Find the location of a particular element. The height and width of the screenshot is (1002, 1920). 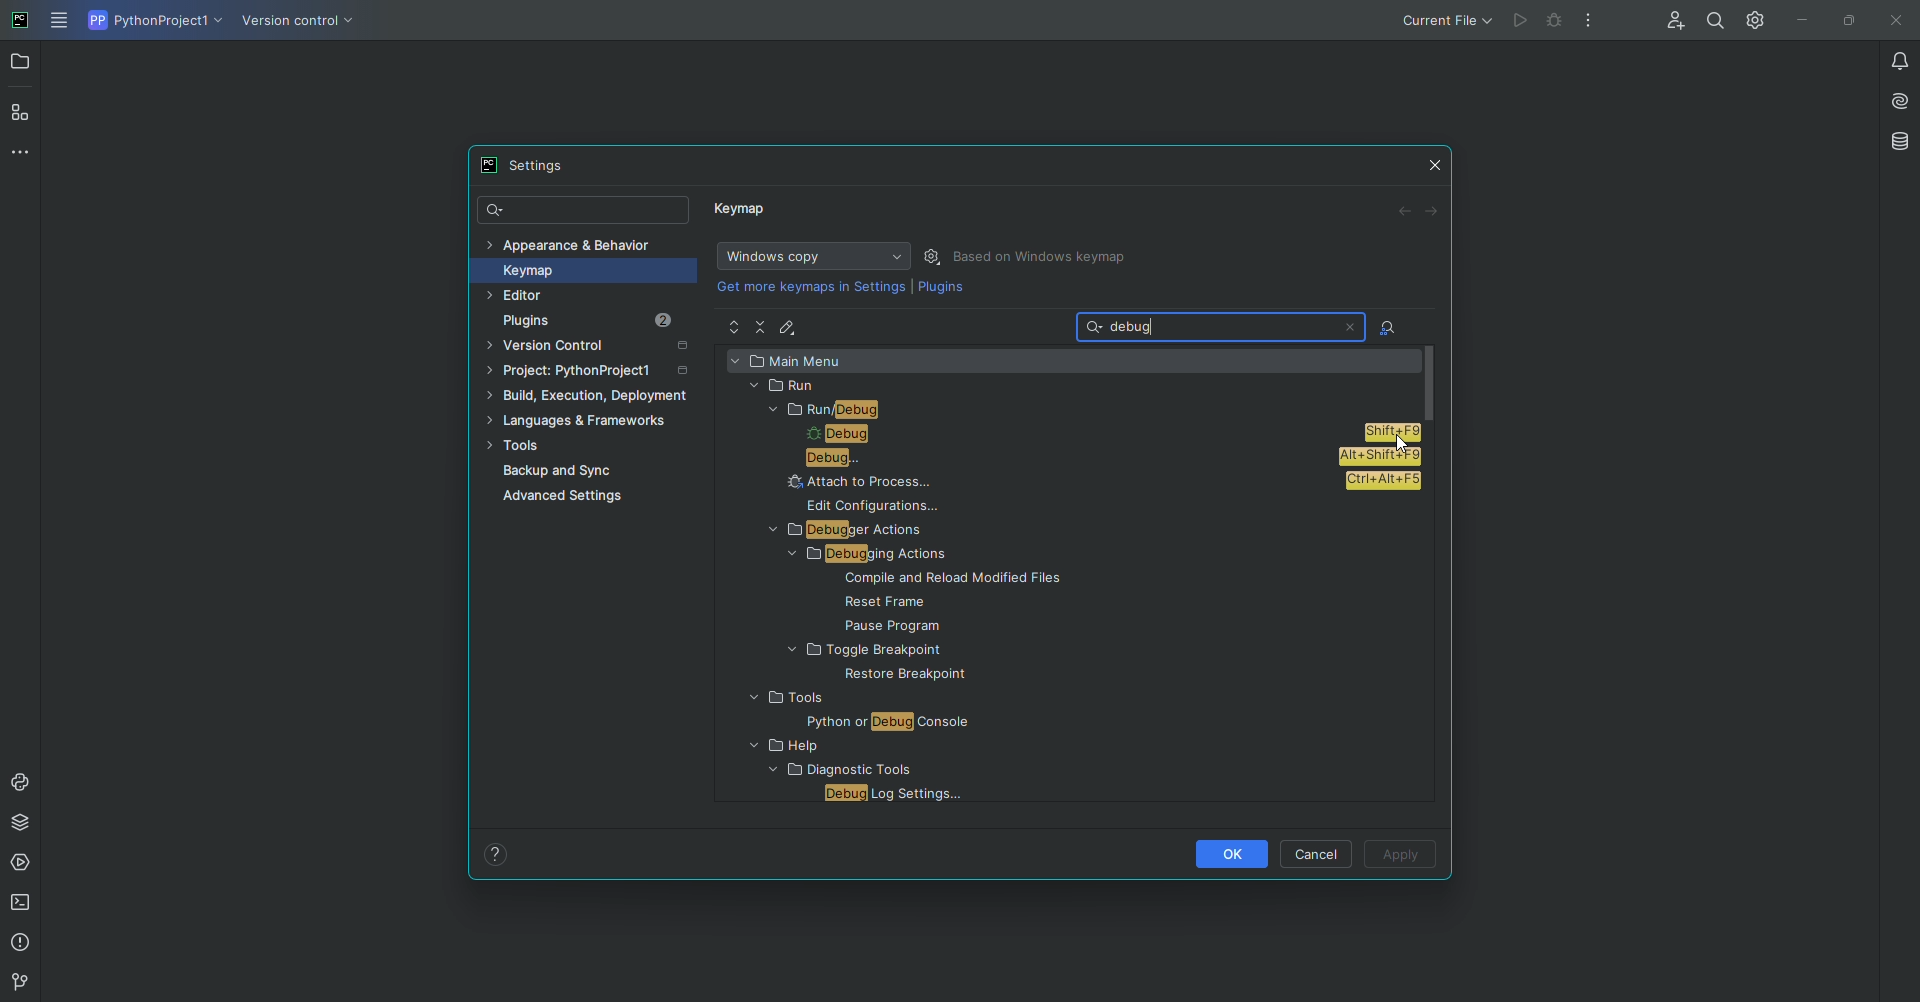

Cancel is located at coordinates (1319, 853).